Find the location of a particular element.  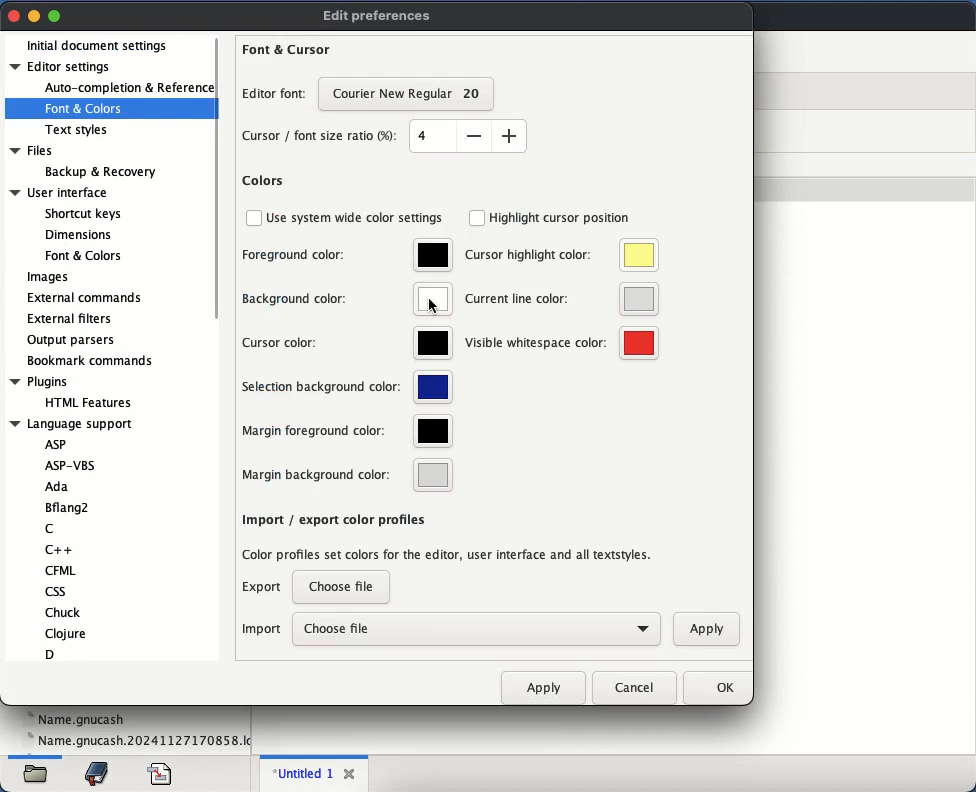

cancel is located at coordinates (637, 686).